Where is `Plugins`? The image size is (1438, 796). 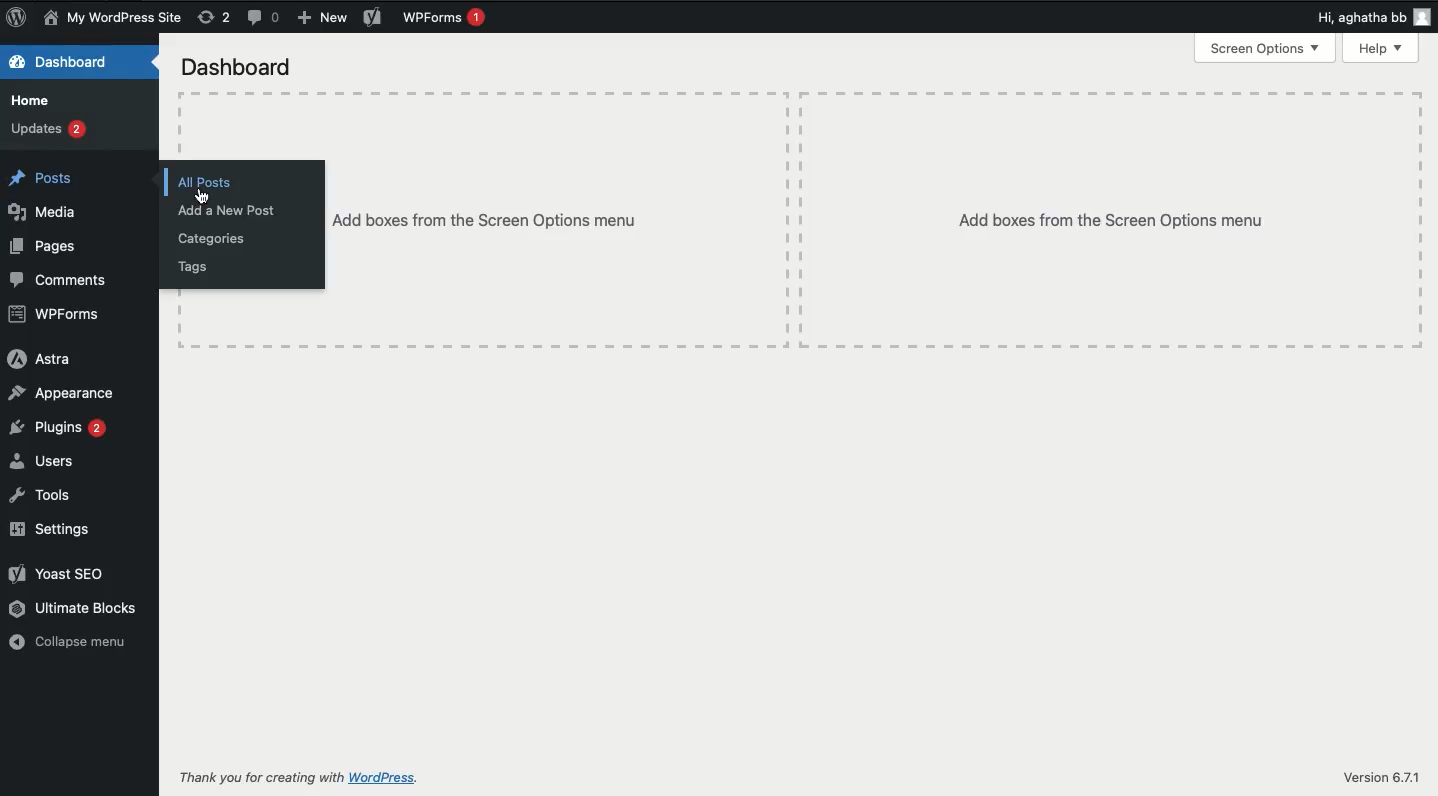
Plugins is located at coordinates (59, 427).